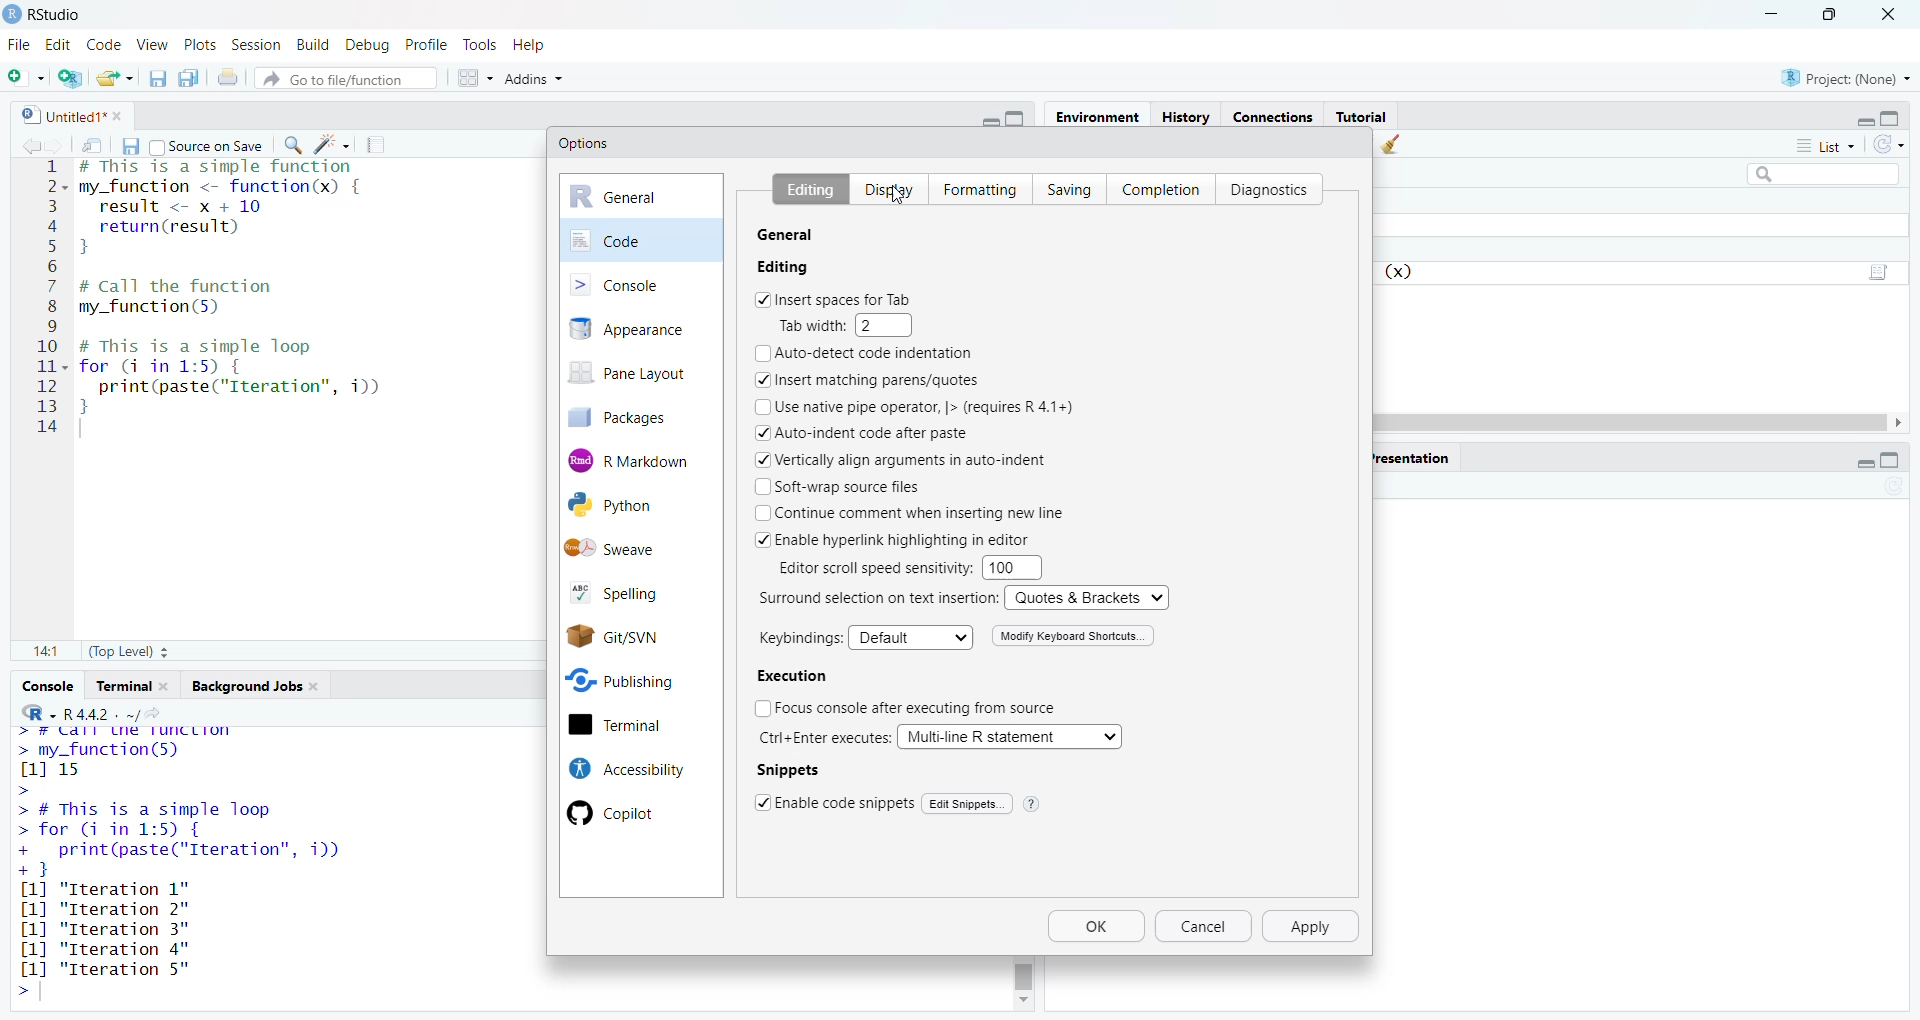  I want to click on Python, so click(634, 506).